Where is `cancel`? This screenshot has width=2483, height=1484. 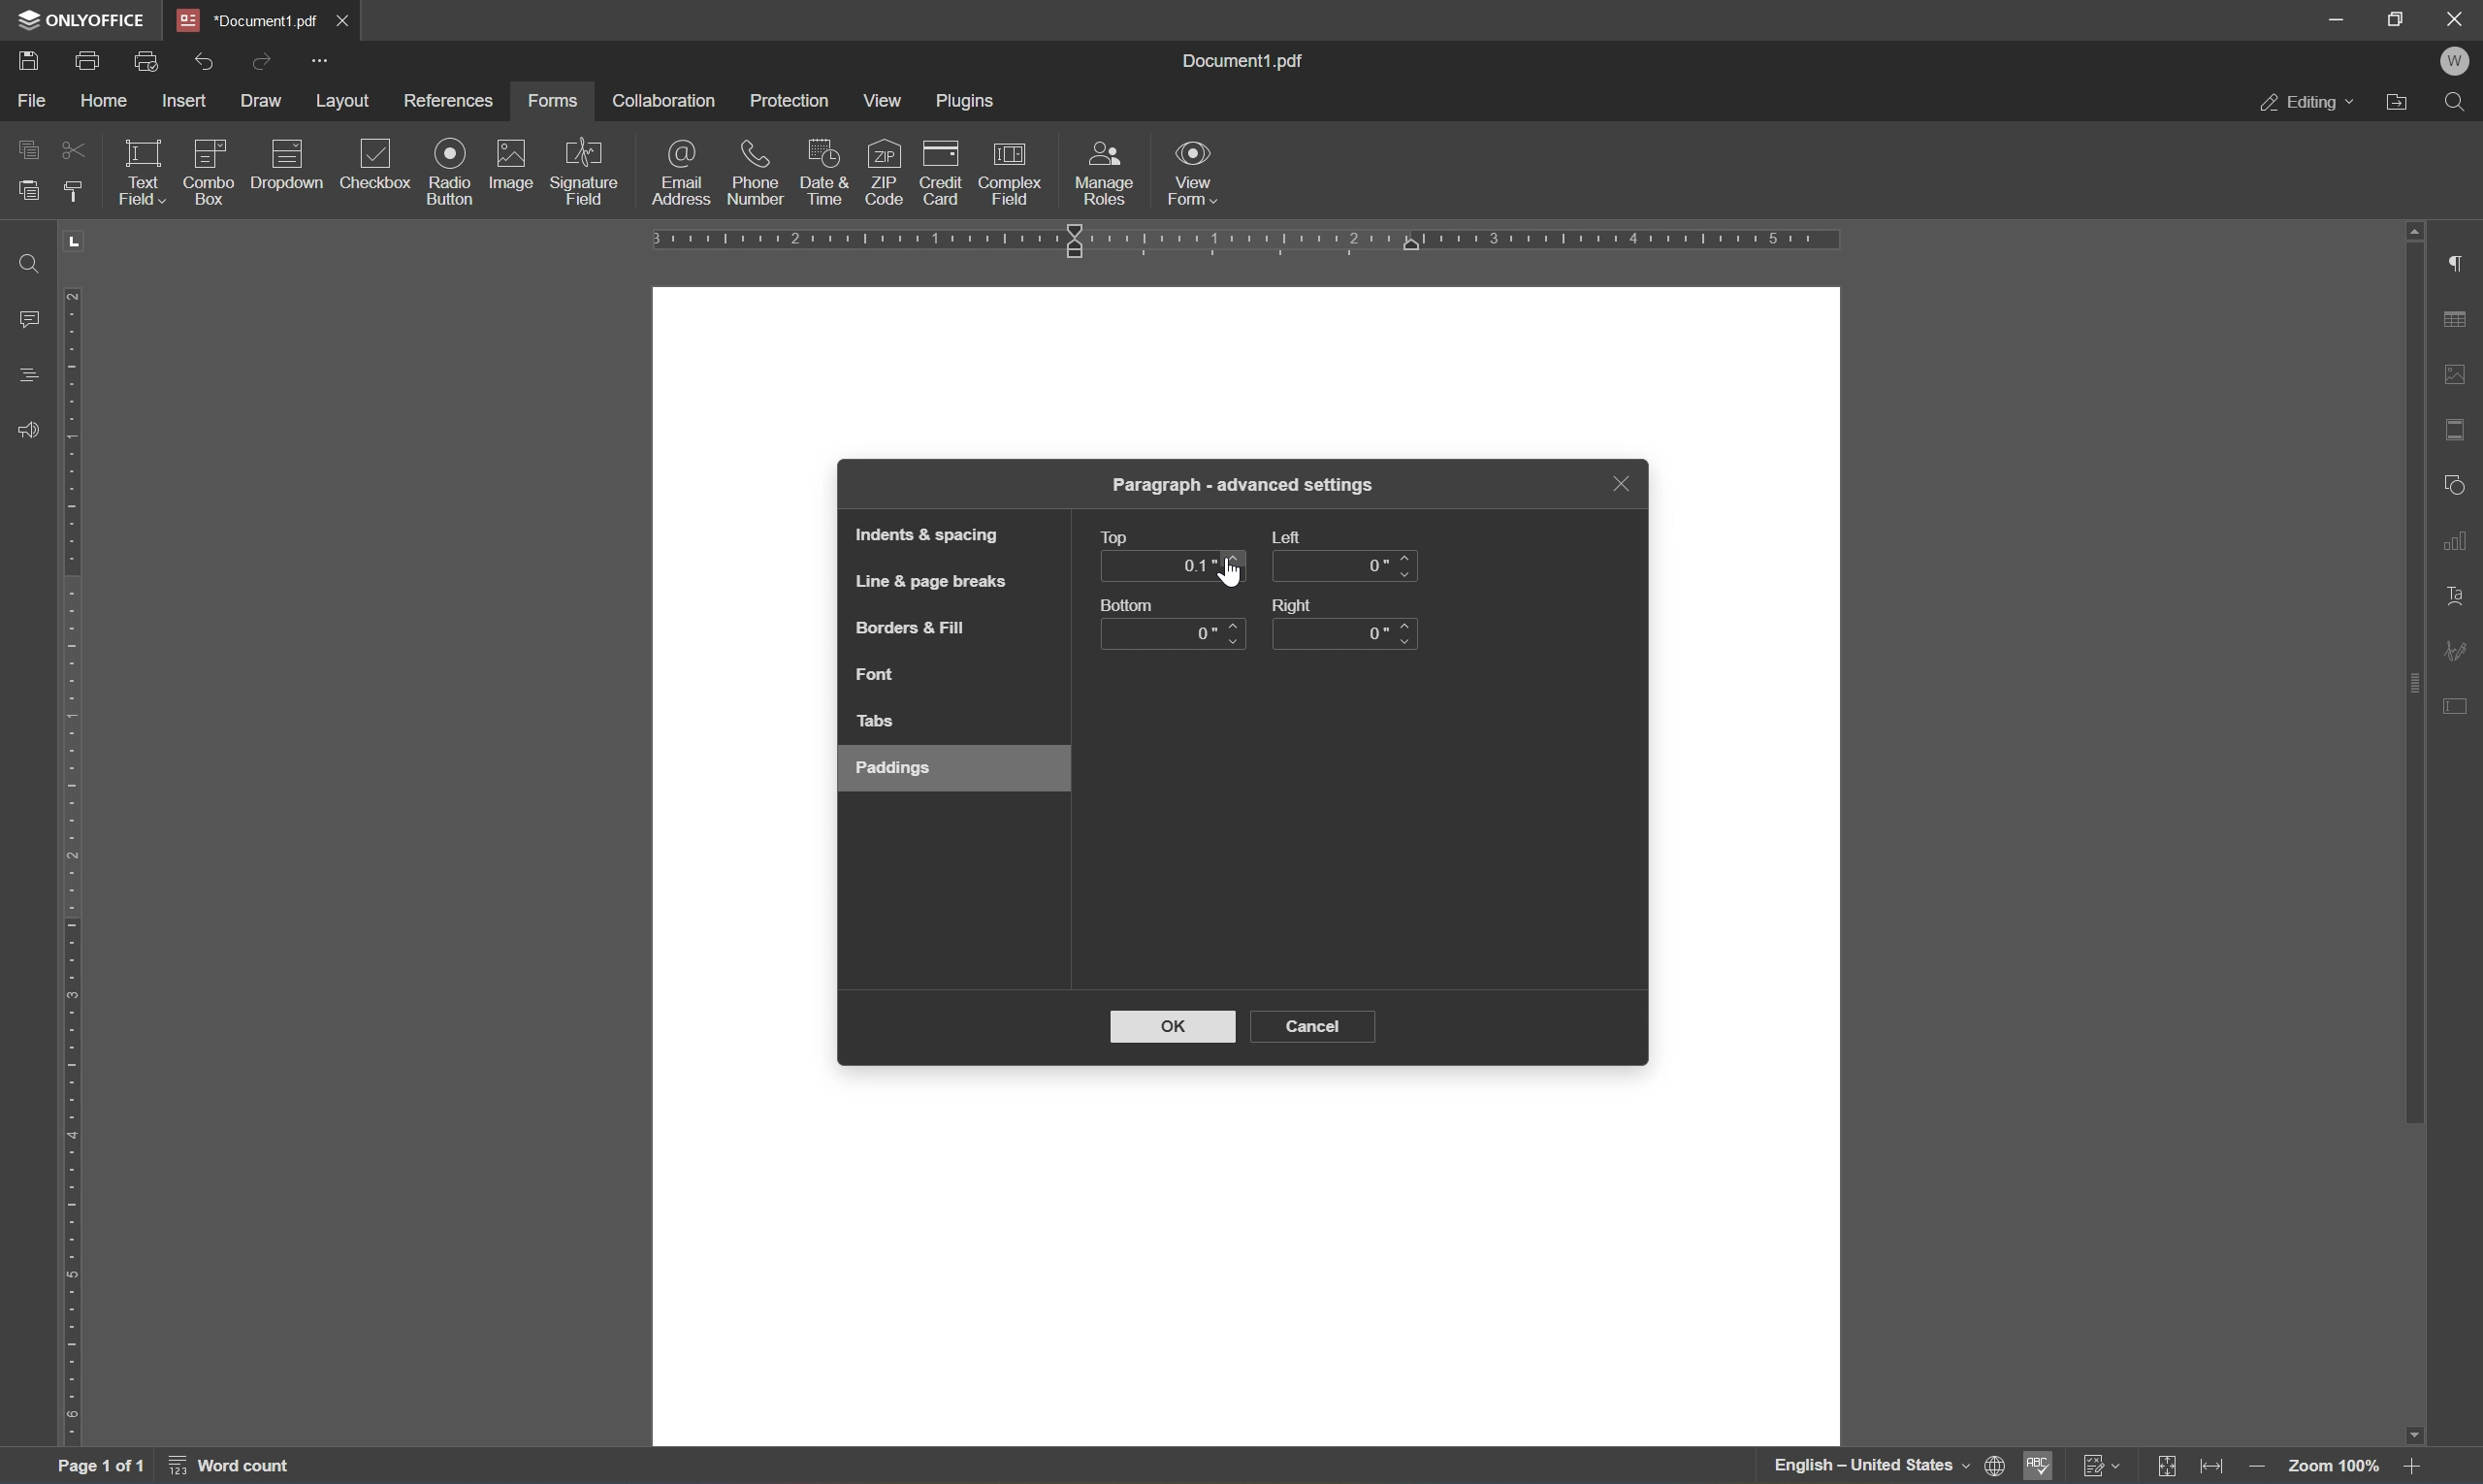
cancel is located at coordinates (1321, 1025).